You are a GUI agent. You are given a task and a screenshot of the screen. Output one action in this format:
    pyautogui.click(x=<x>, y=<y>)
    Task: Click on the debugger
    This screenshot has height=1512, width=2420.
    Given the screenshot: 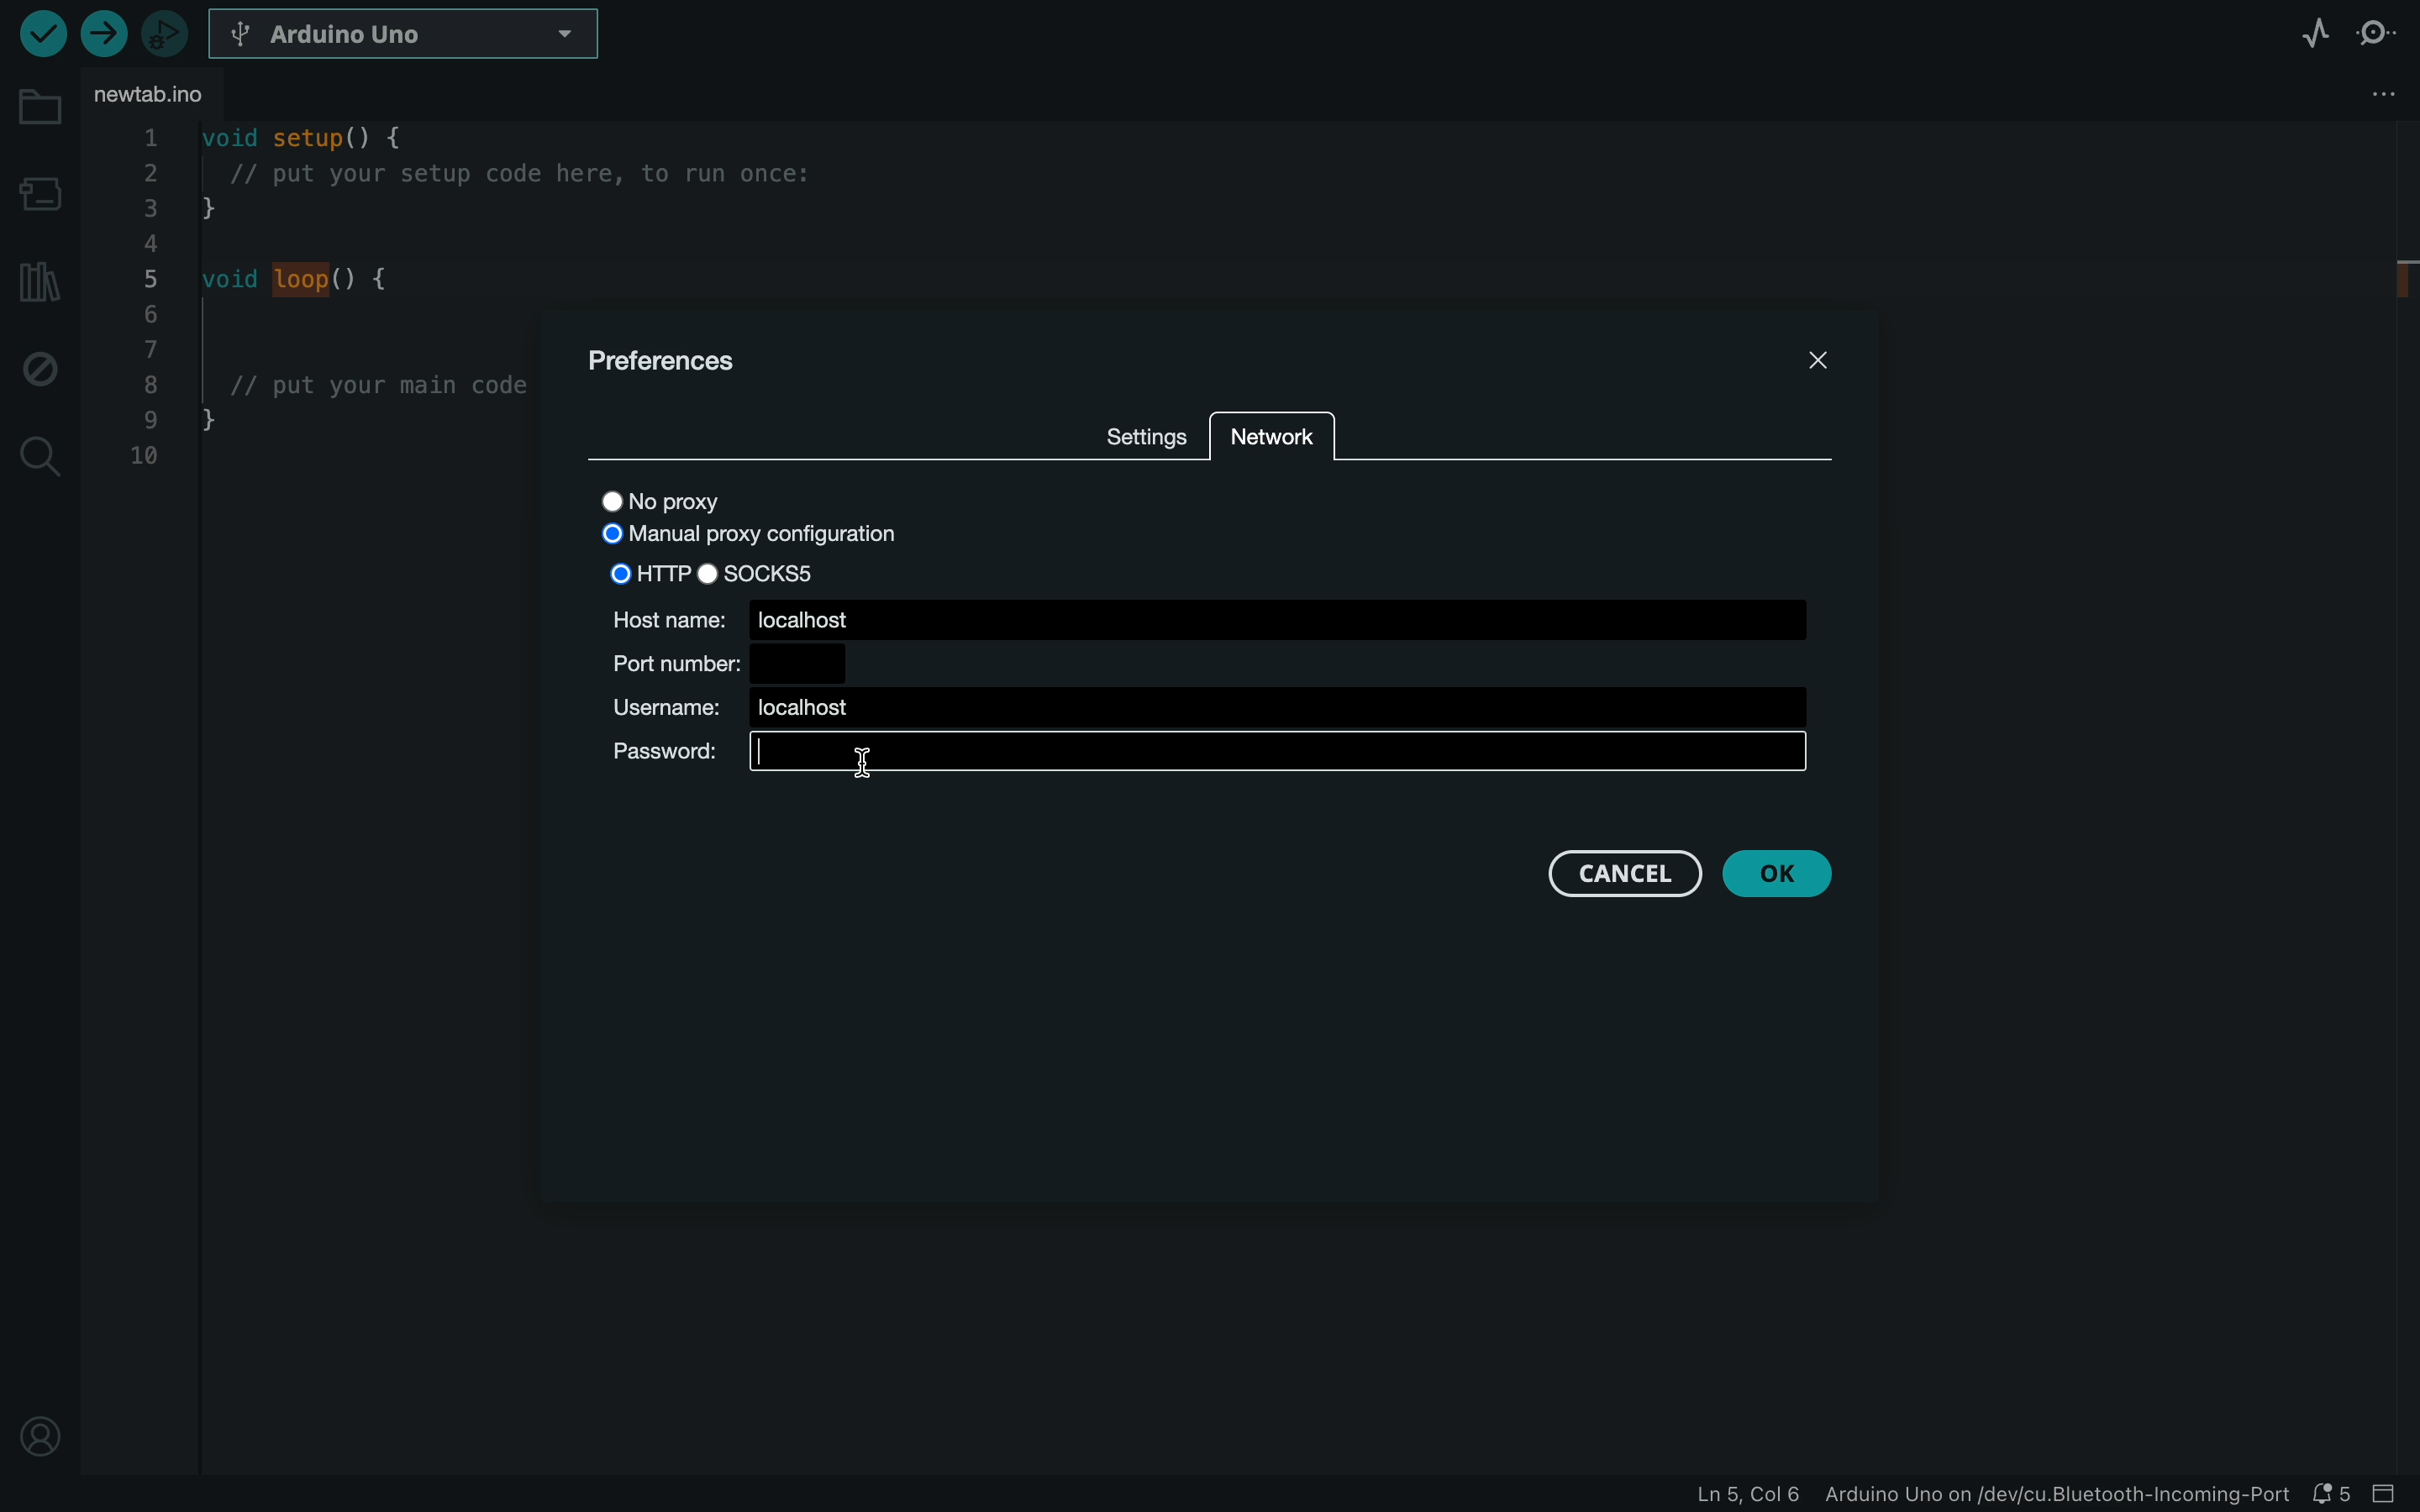 What is the action you would take?
    pyautogui.click(x=167, y=32)
    